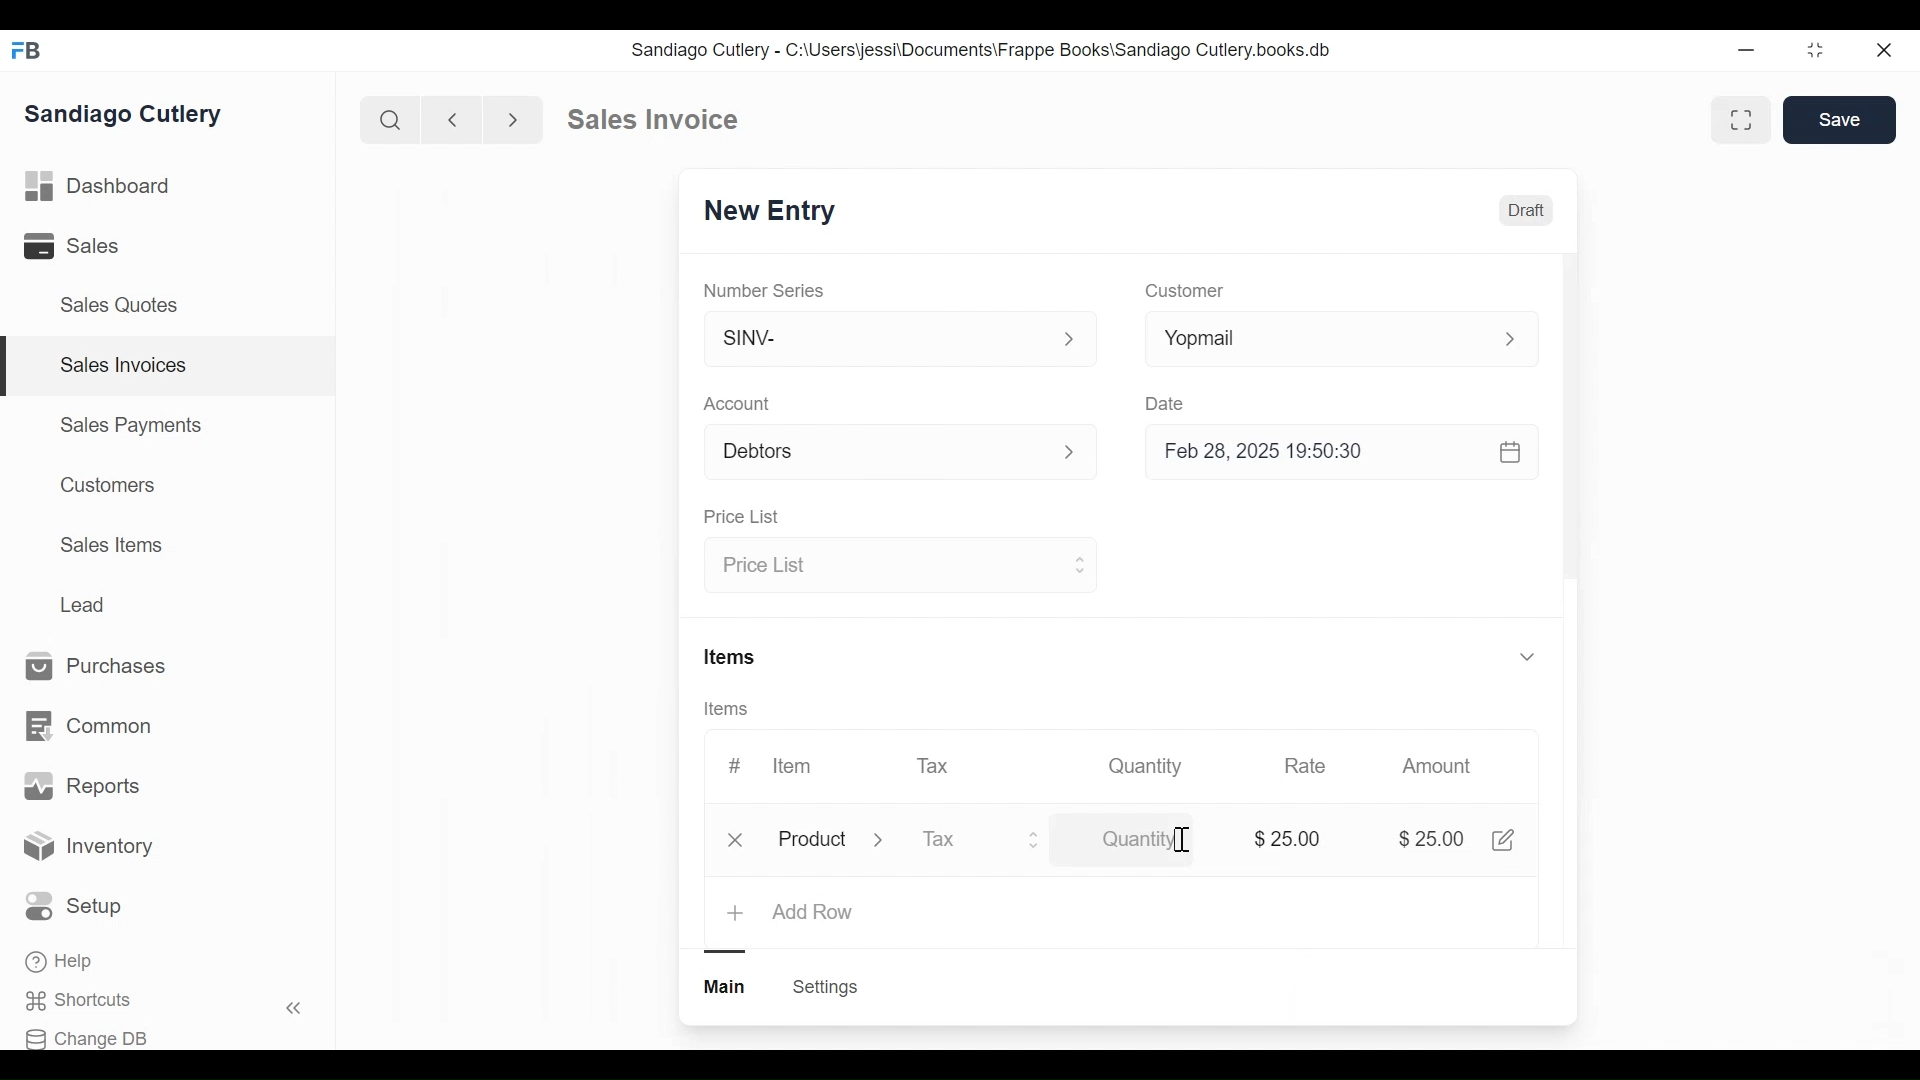  Describe the element at coordinates (86, 1001) in the screenshot. I see `Shortcuts` at that location.